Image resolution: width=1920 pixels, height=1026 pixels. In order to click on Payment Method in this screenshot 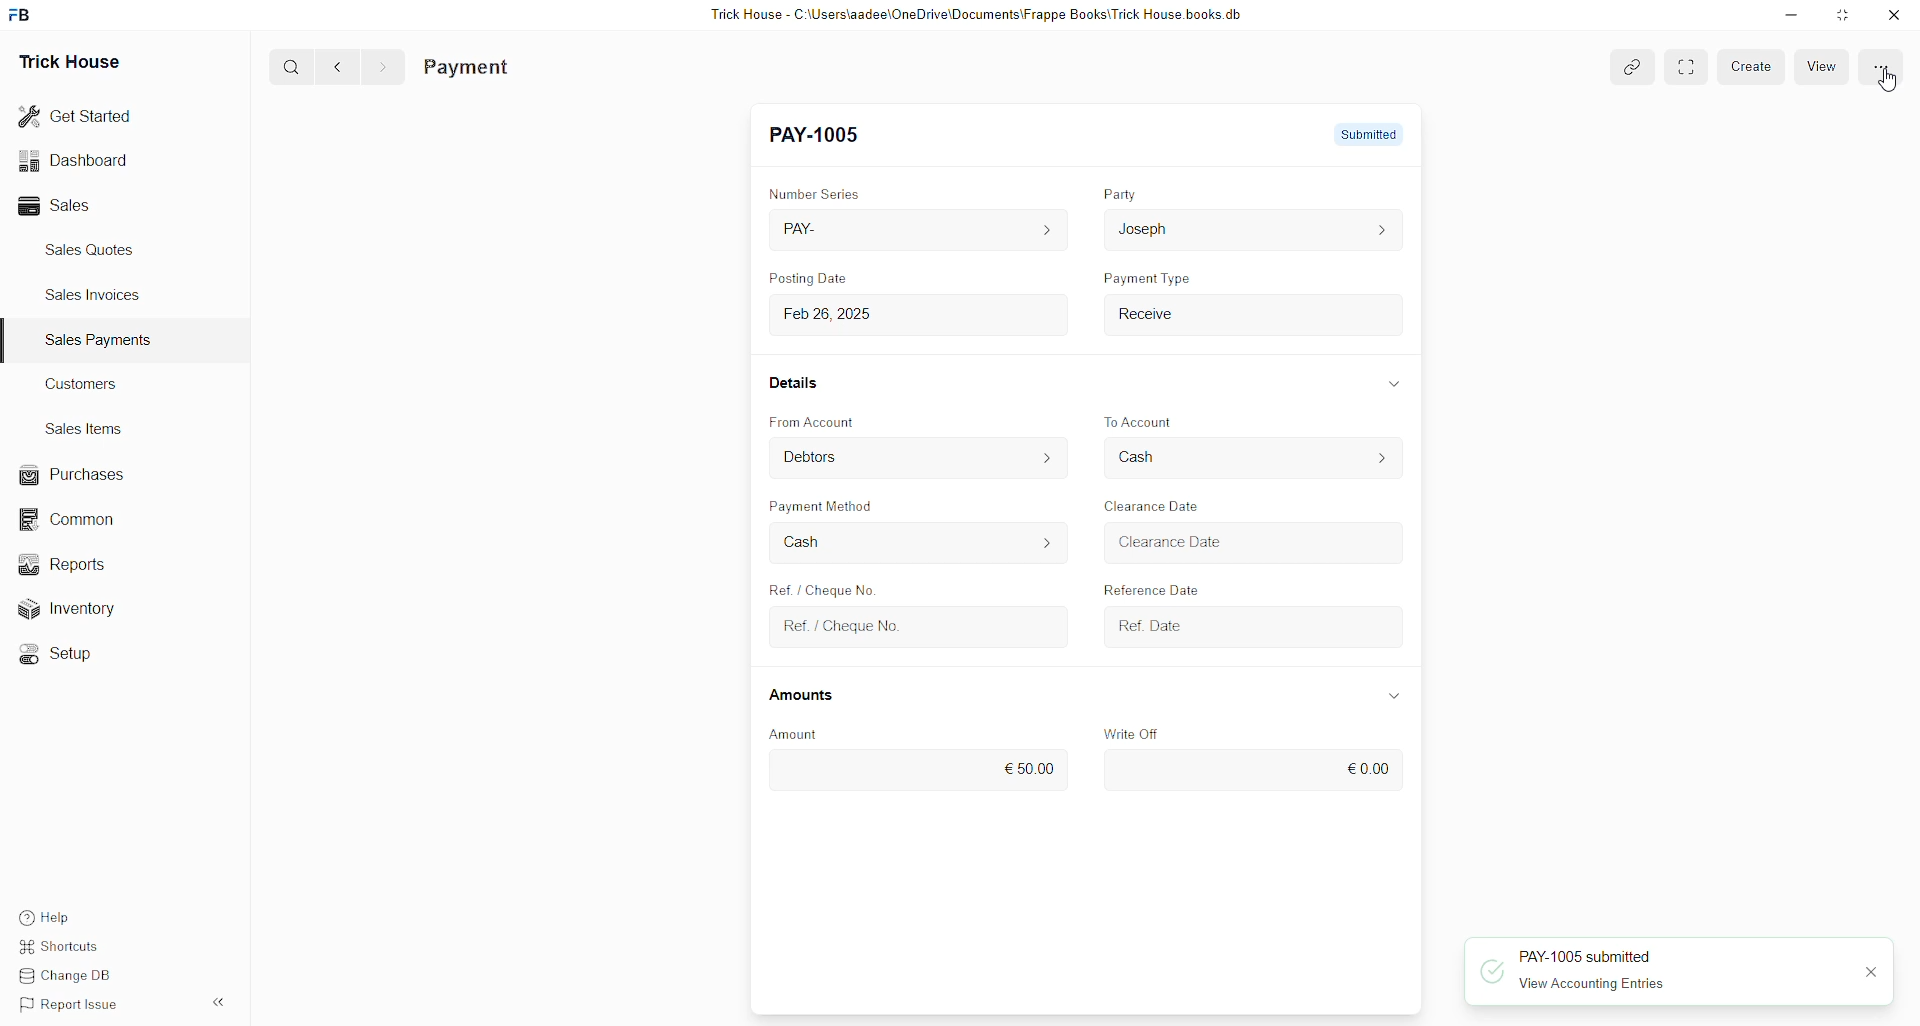, I will do `click(824, 505)`.